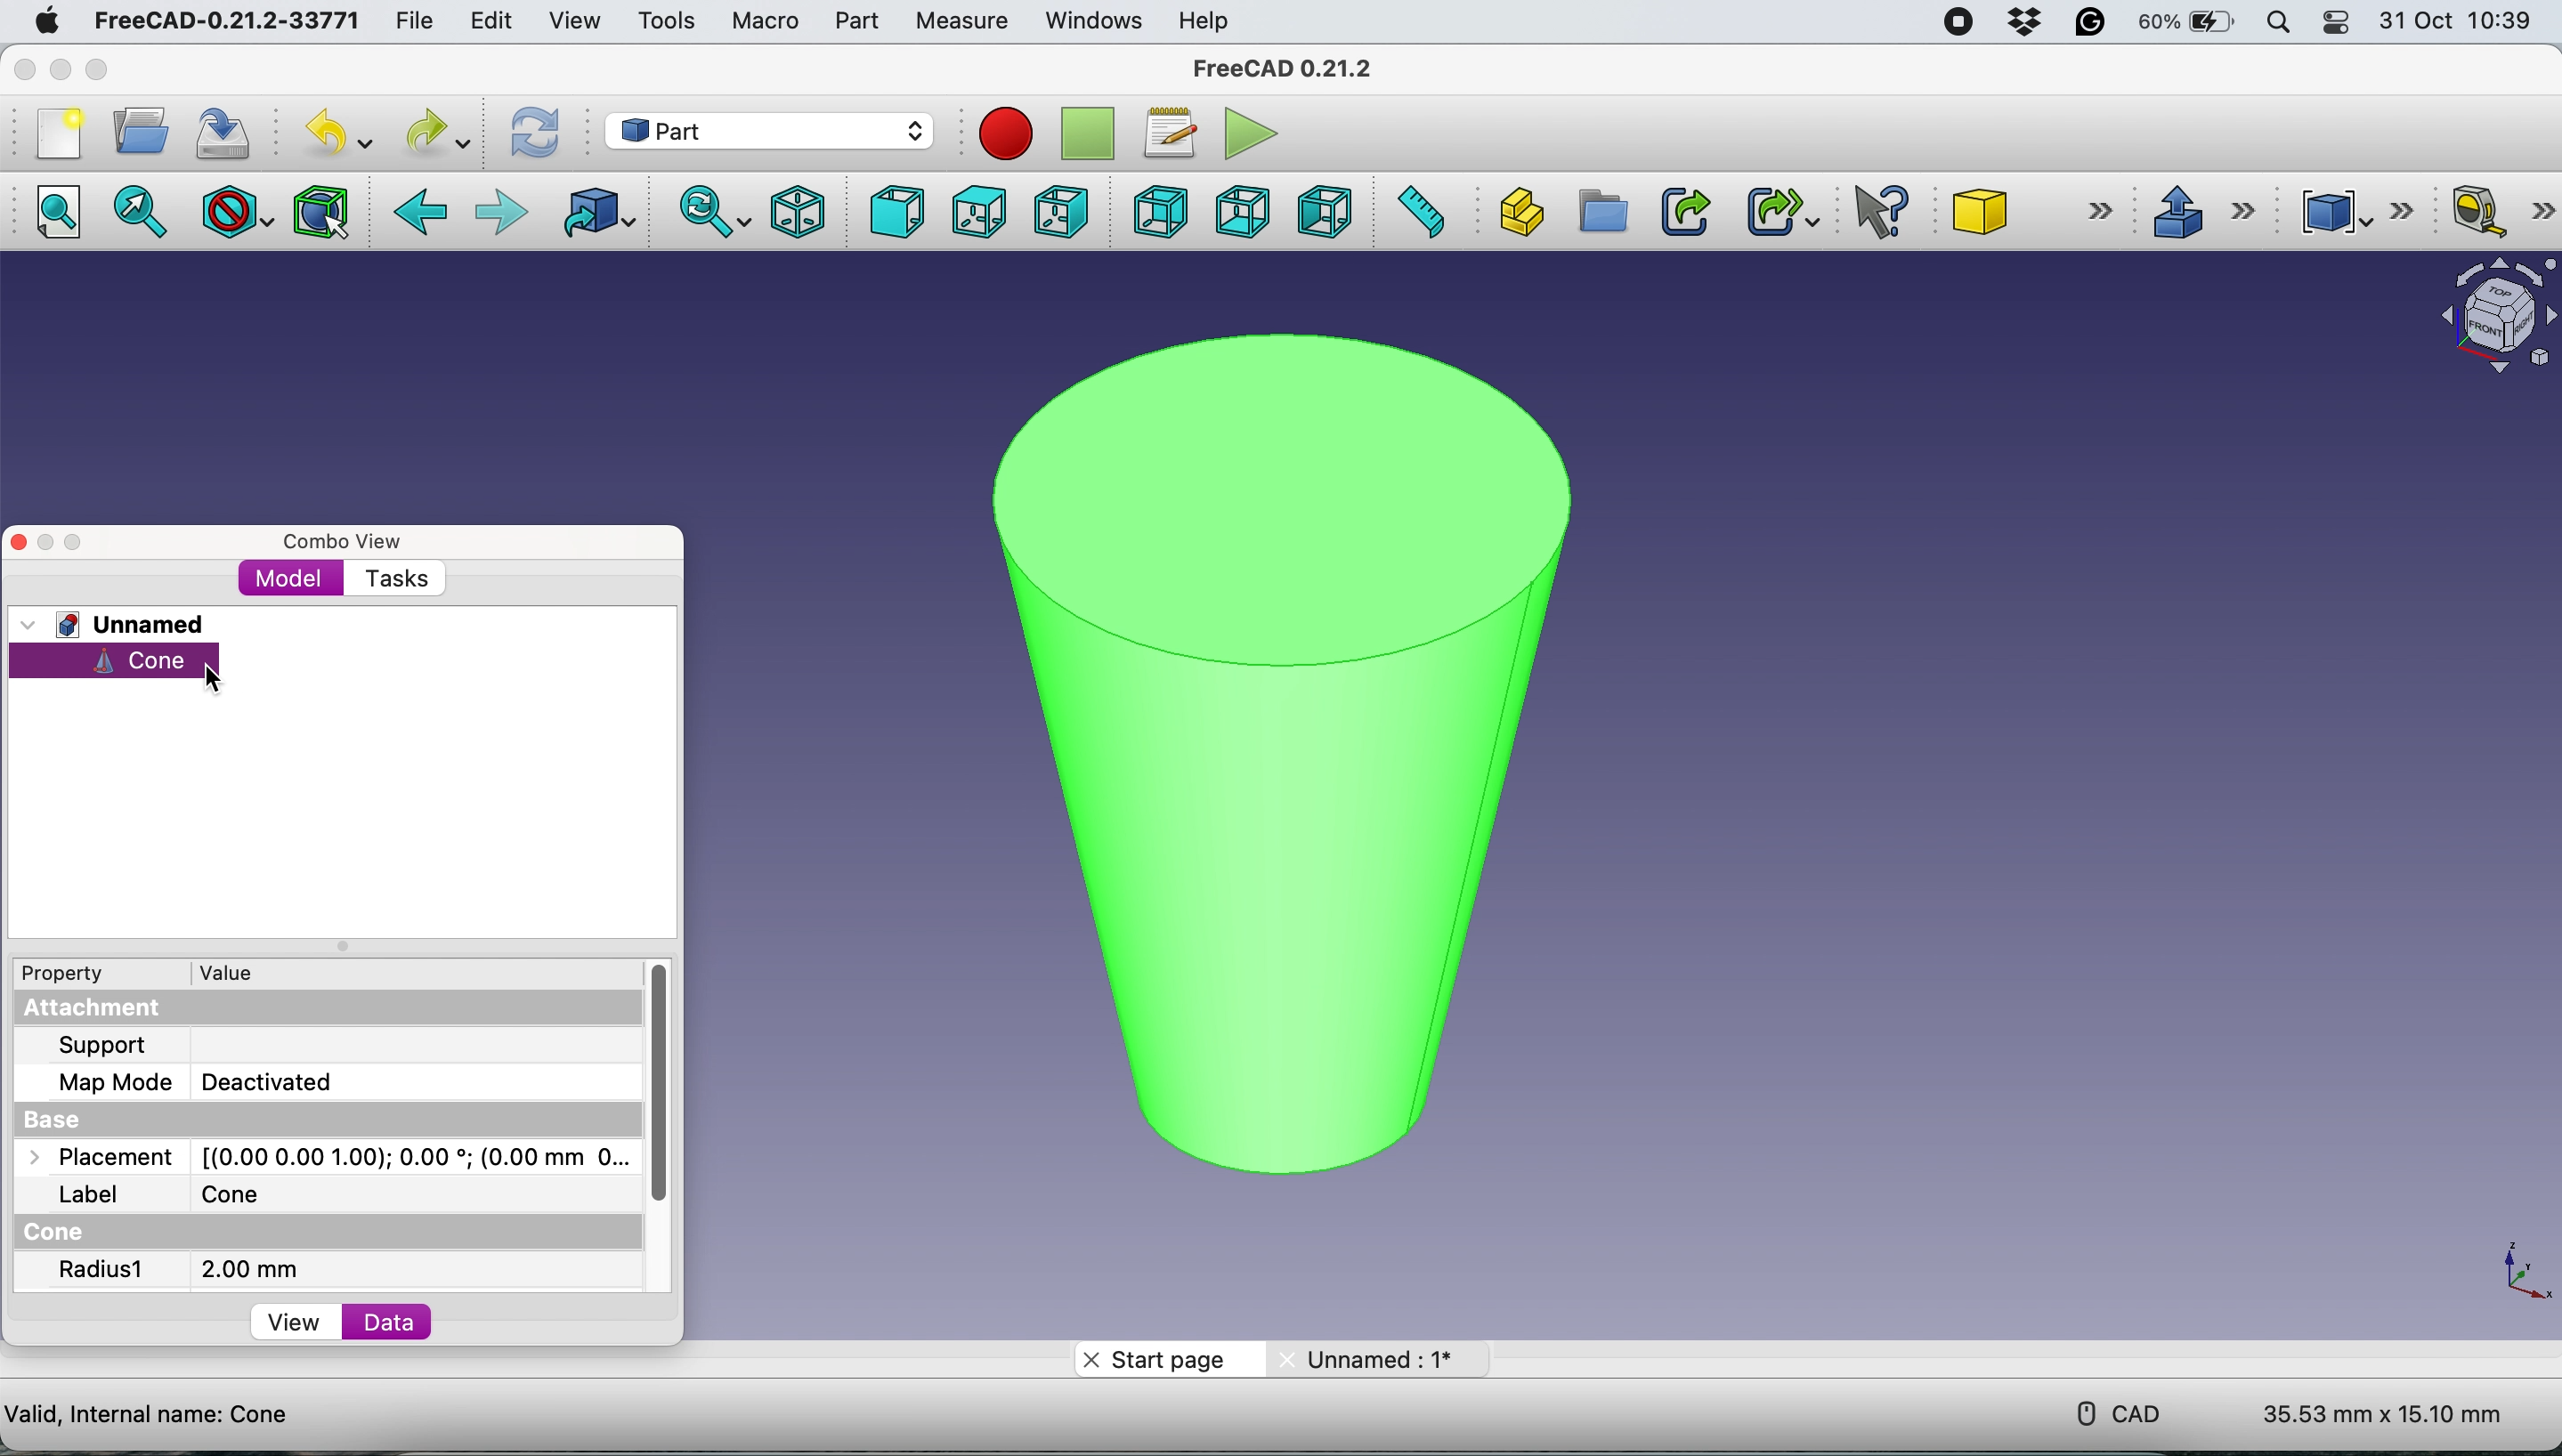 Image resolution: width=2562 pixels, height=1456 pixels. I want to click on screen recorder, so click(1951, 21).